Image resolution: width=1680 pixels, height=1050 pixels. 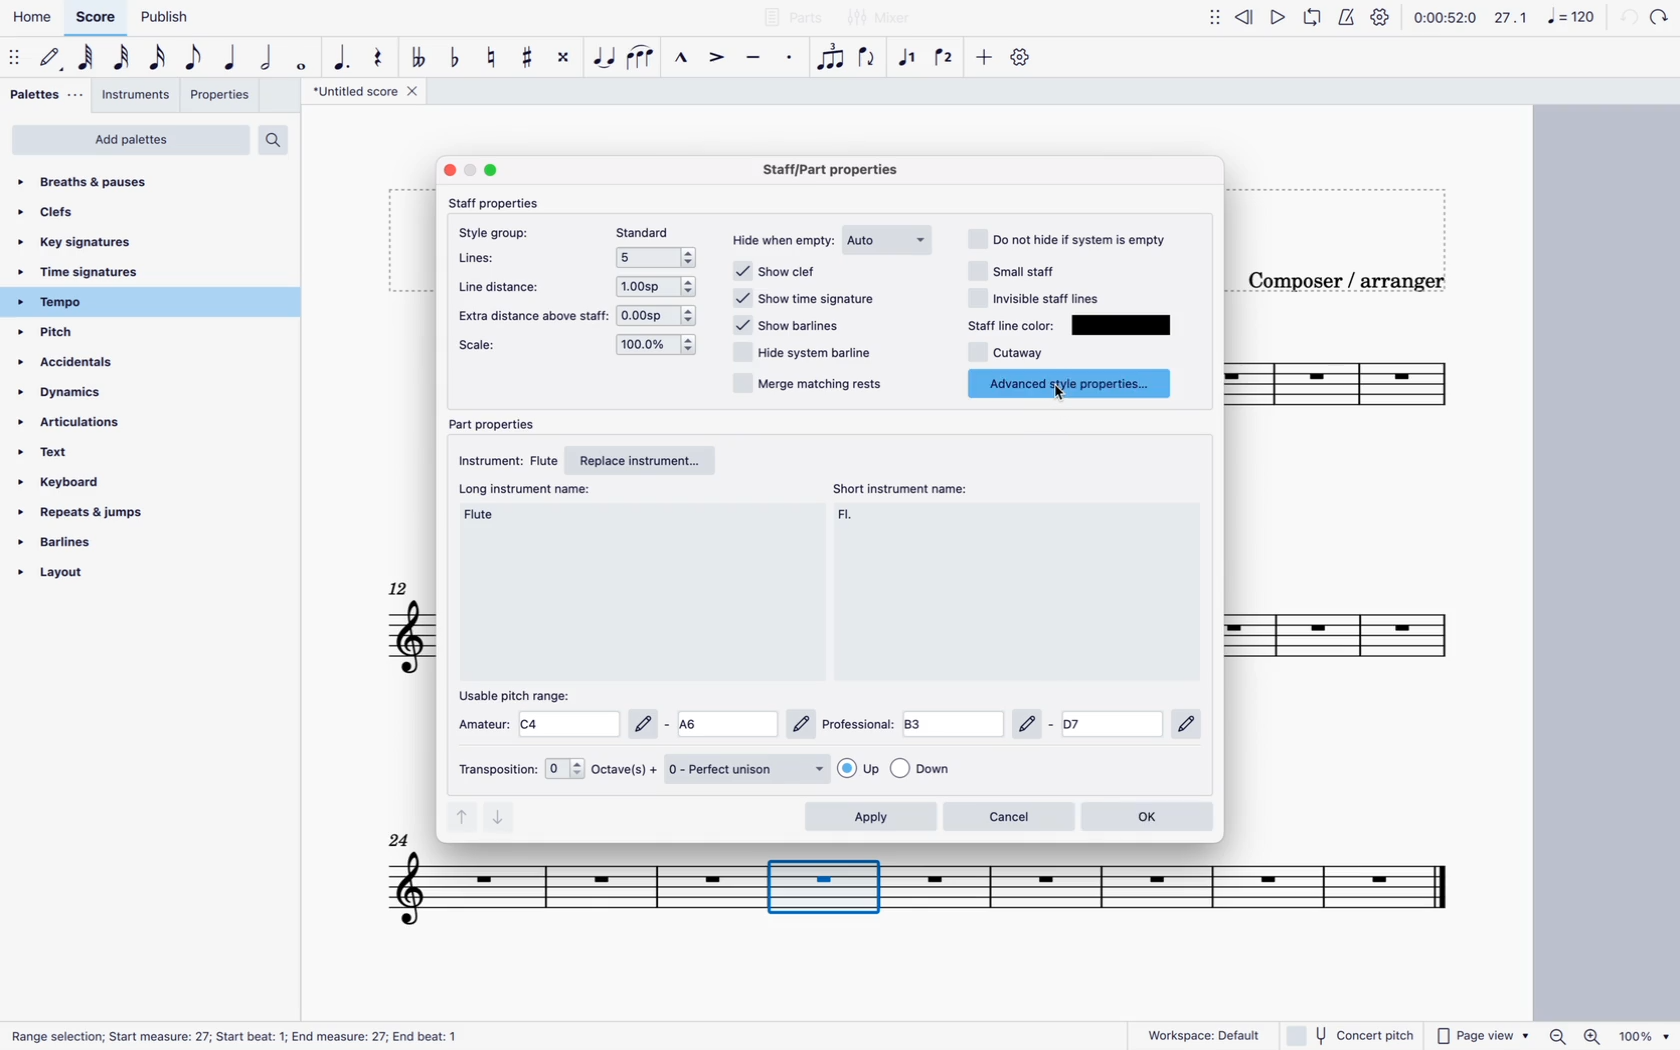 I want to click on color, so click(x=1127, y=326).